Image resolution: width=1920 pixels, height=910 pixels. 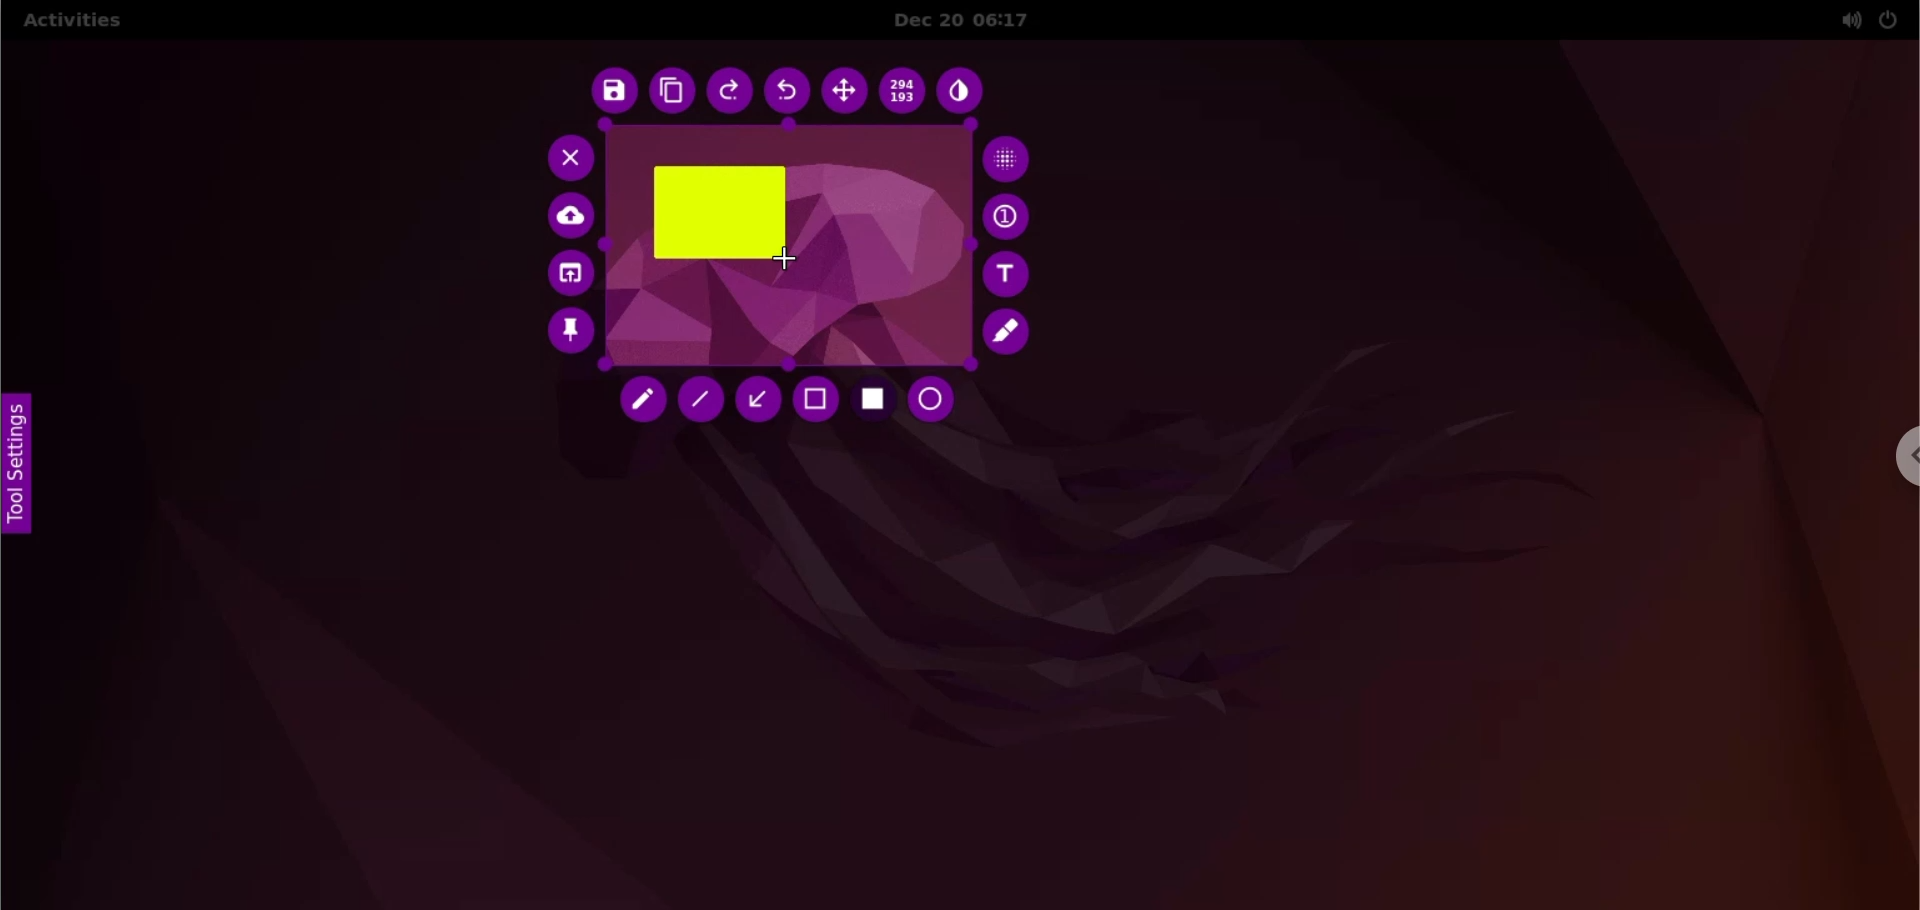 I want to click on marker, so click(x=1010, y=332).